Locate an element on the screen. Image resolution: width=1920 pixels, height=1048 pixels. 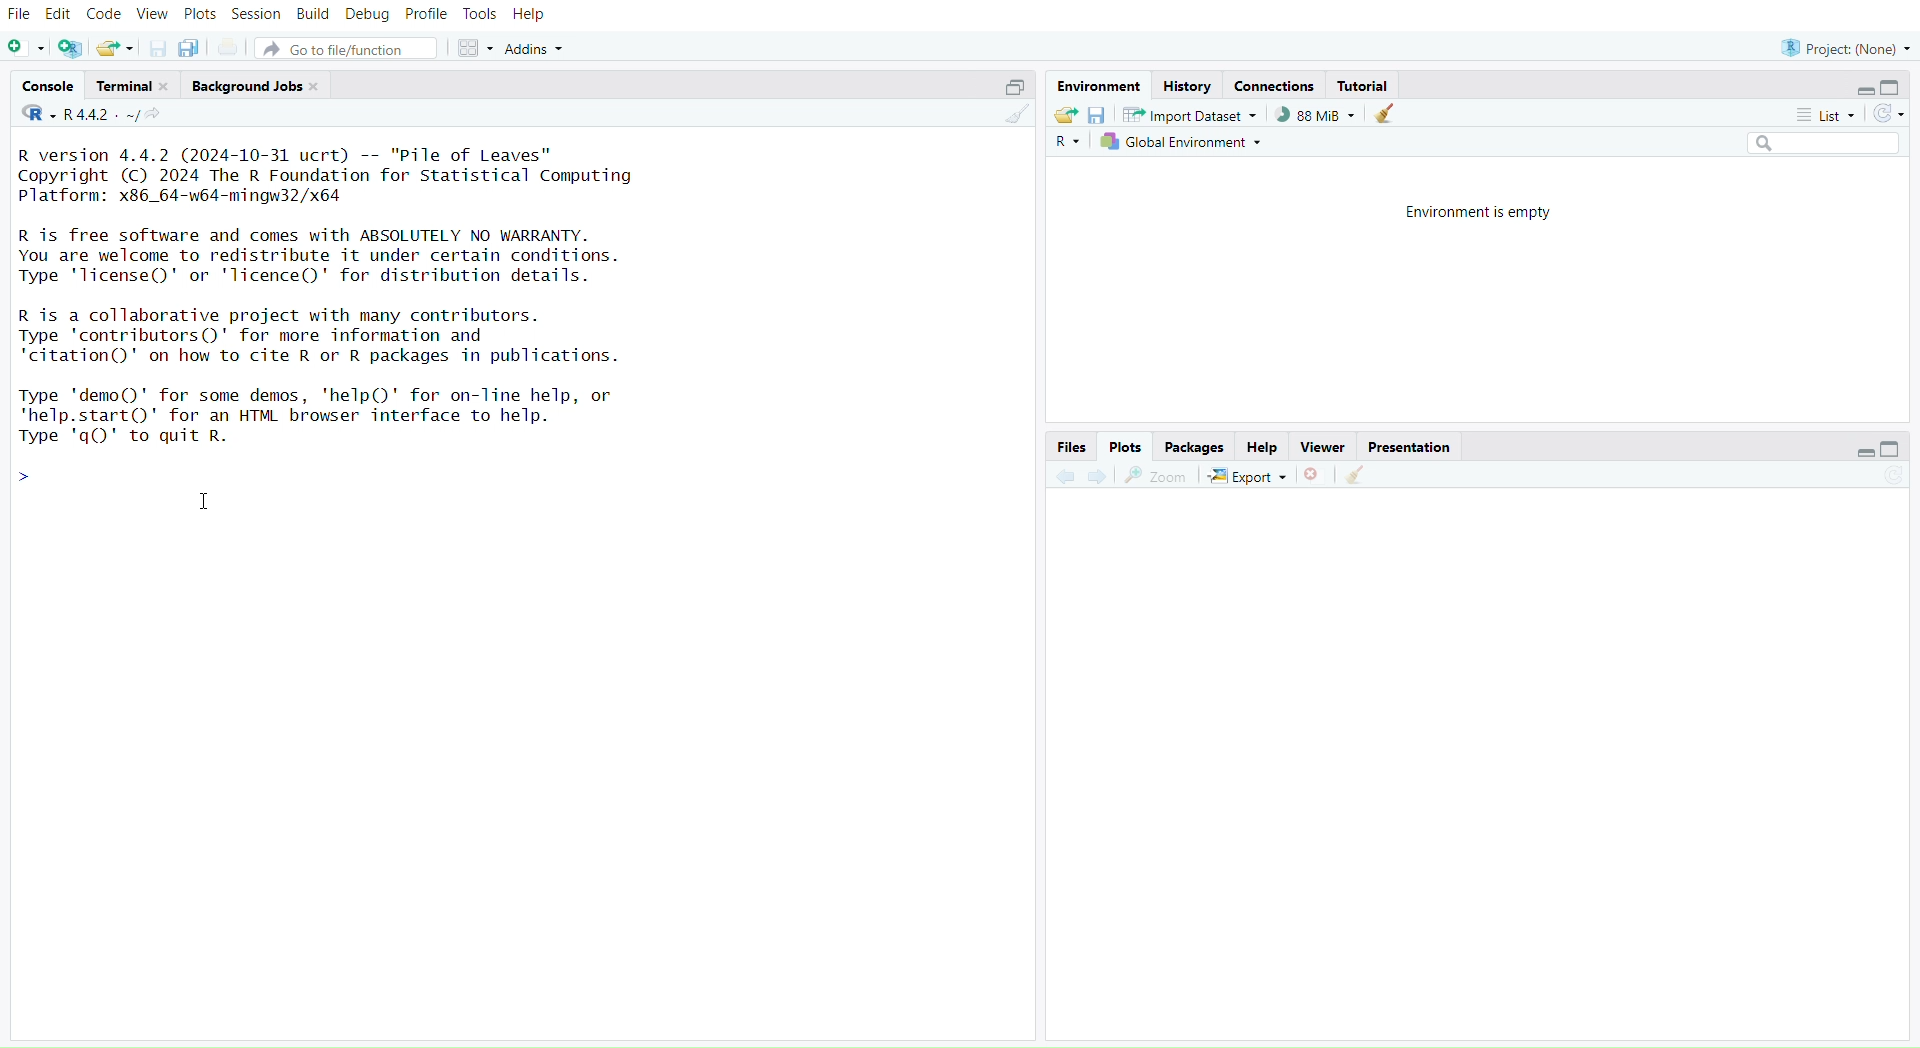
tutorial is located at coordinates (1367, 87).